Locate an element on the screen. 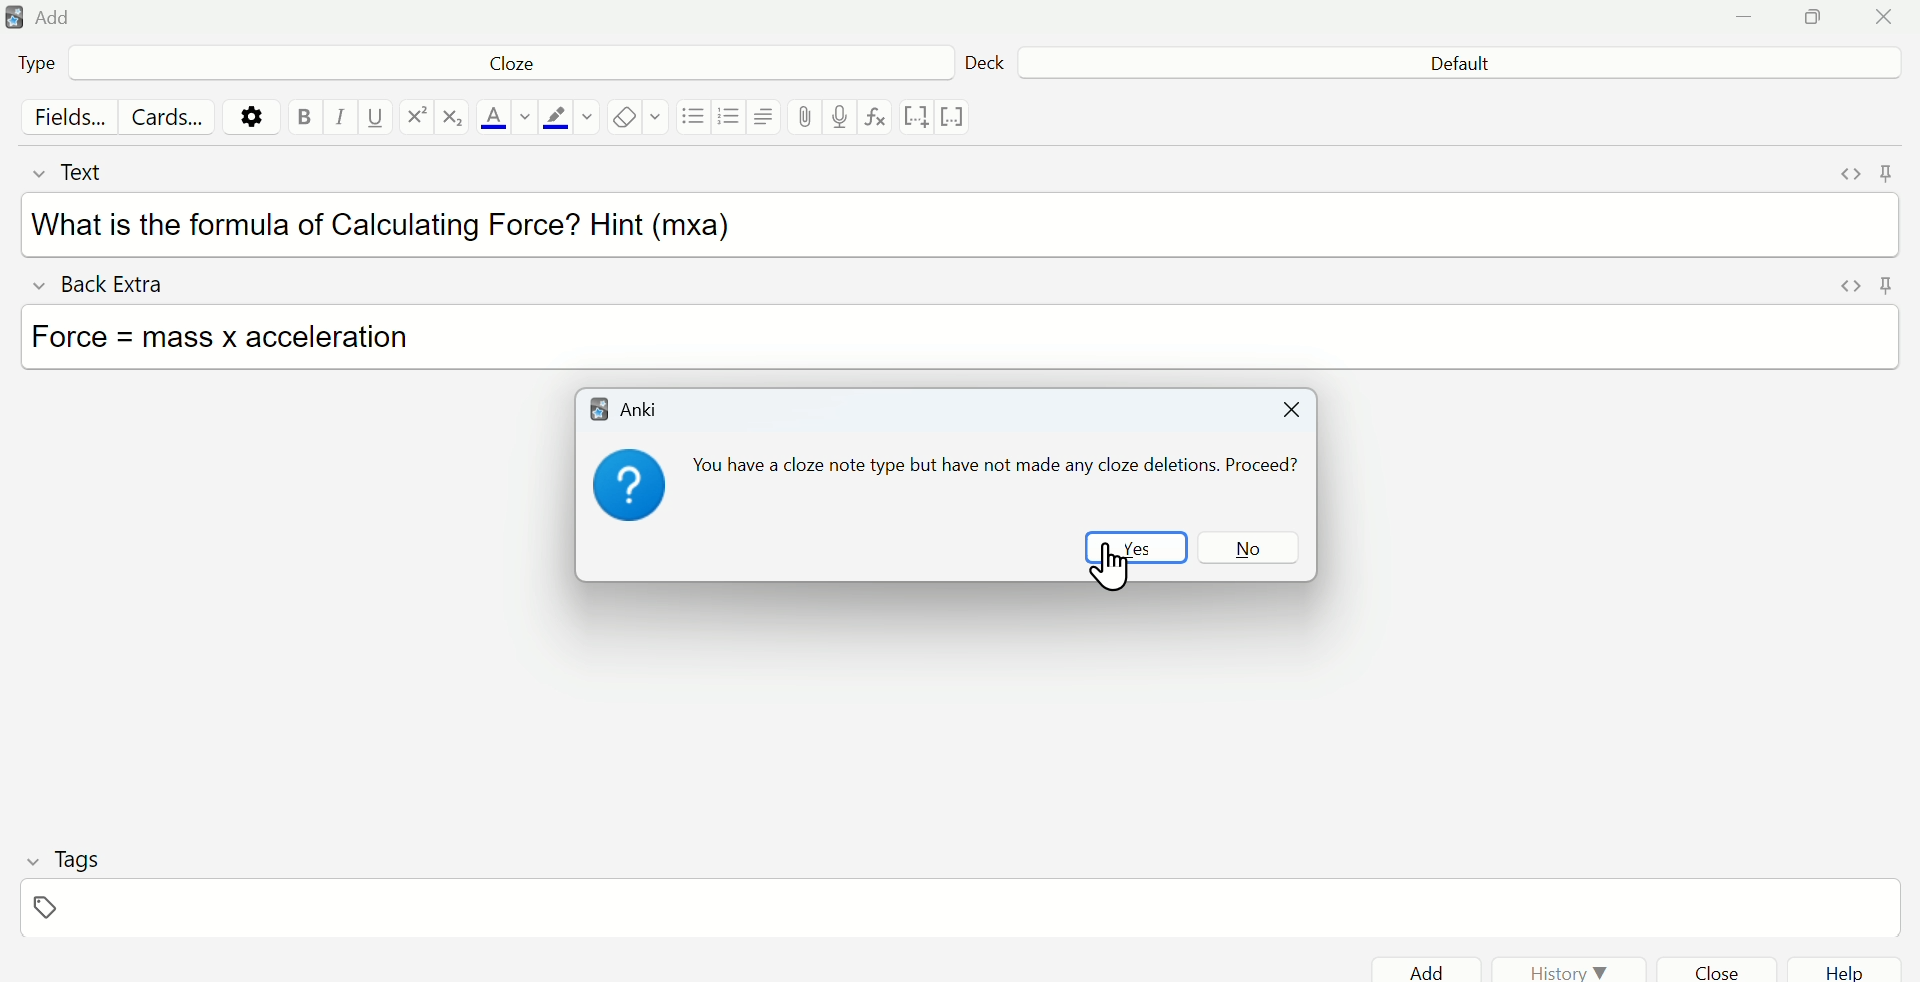 This screenshot has height=982, width=1920. Pin is located at coordinates (1884, 287).